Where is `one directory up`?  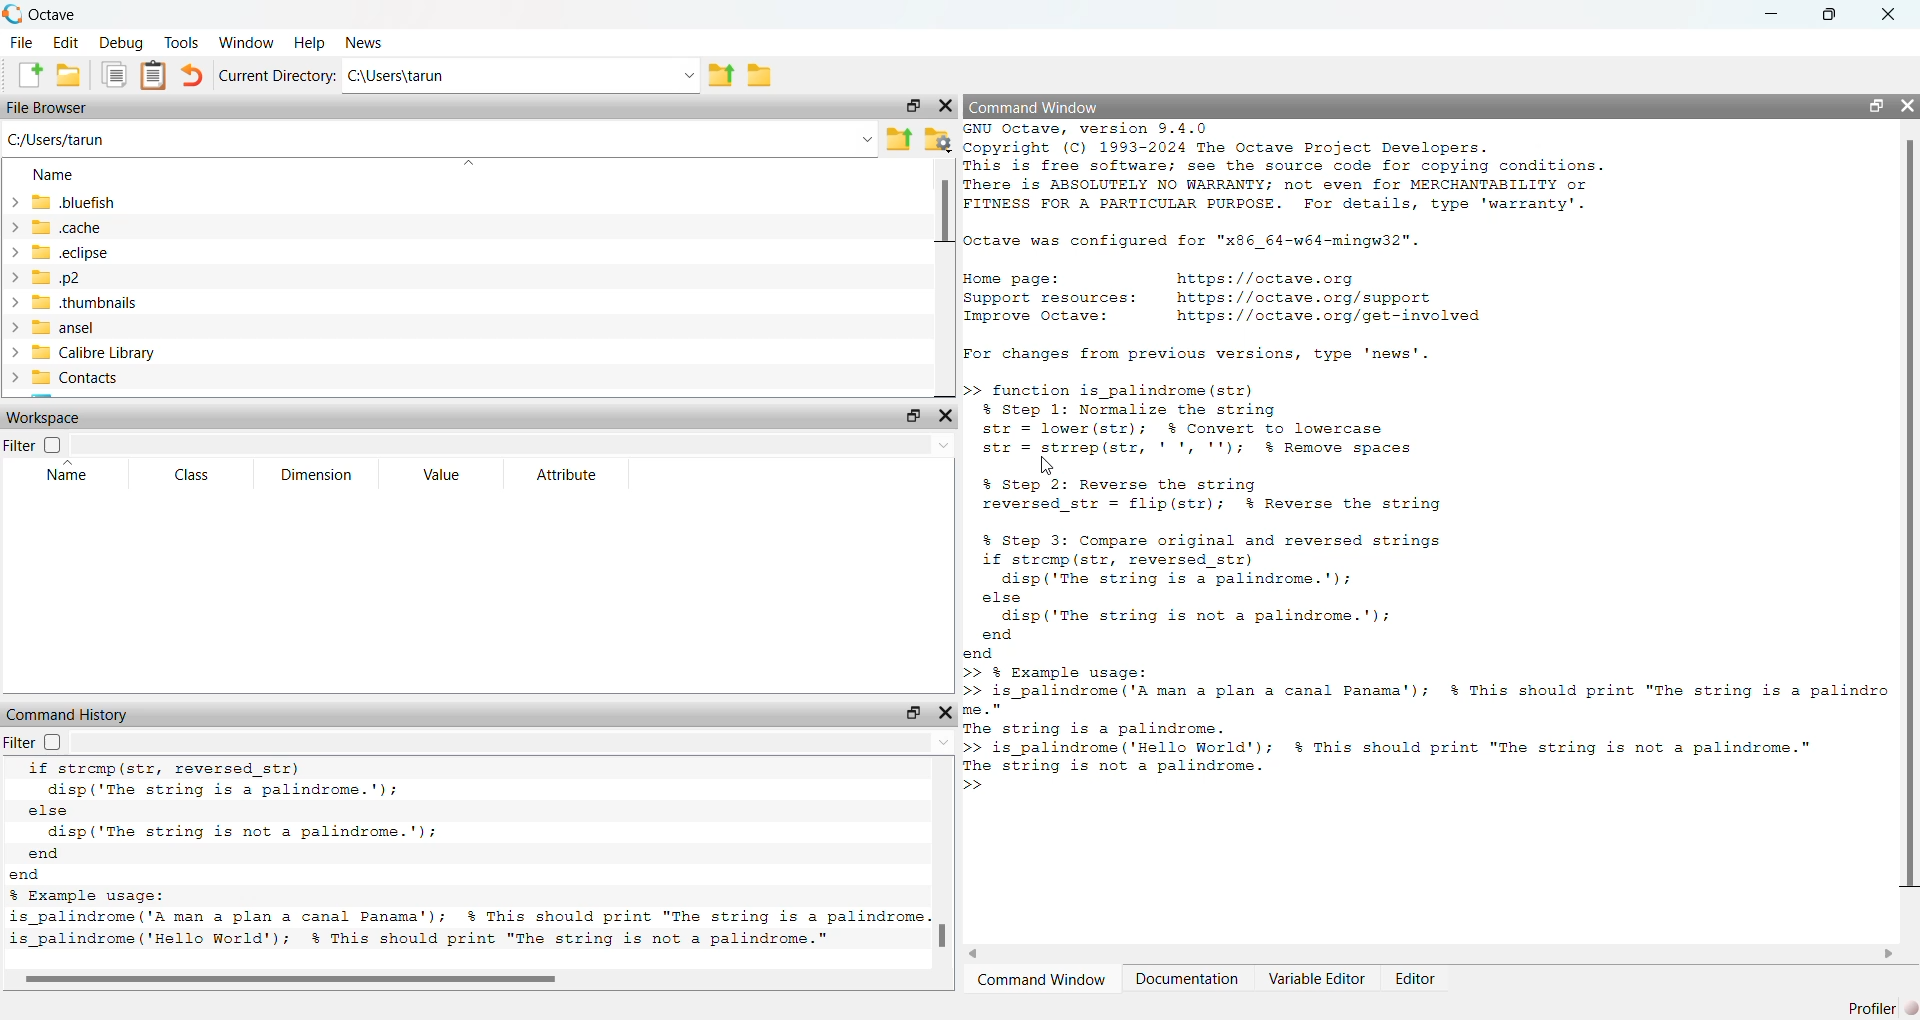
one directory up is located at coordinates (720, 76).